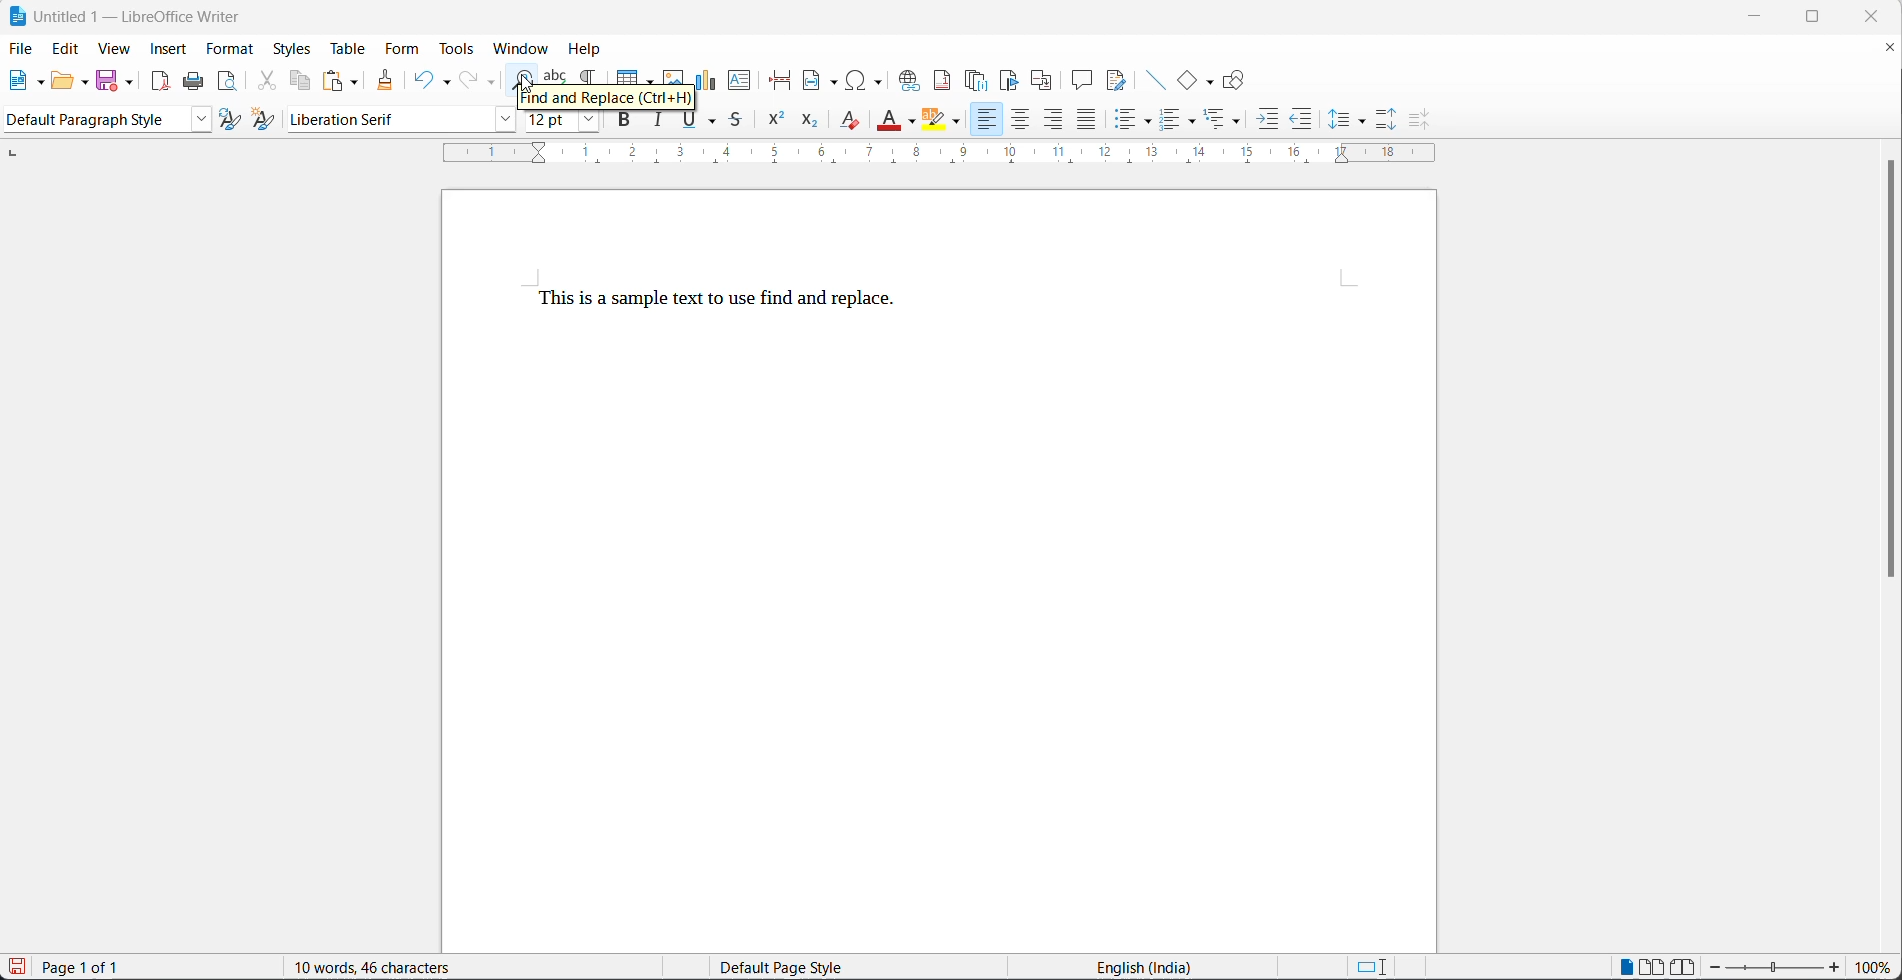  What do you see at coordinates (1087, 121) in the screenshot?
I see `justified` at bounding box center [1087, 121].